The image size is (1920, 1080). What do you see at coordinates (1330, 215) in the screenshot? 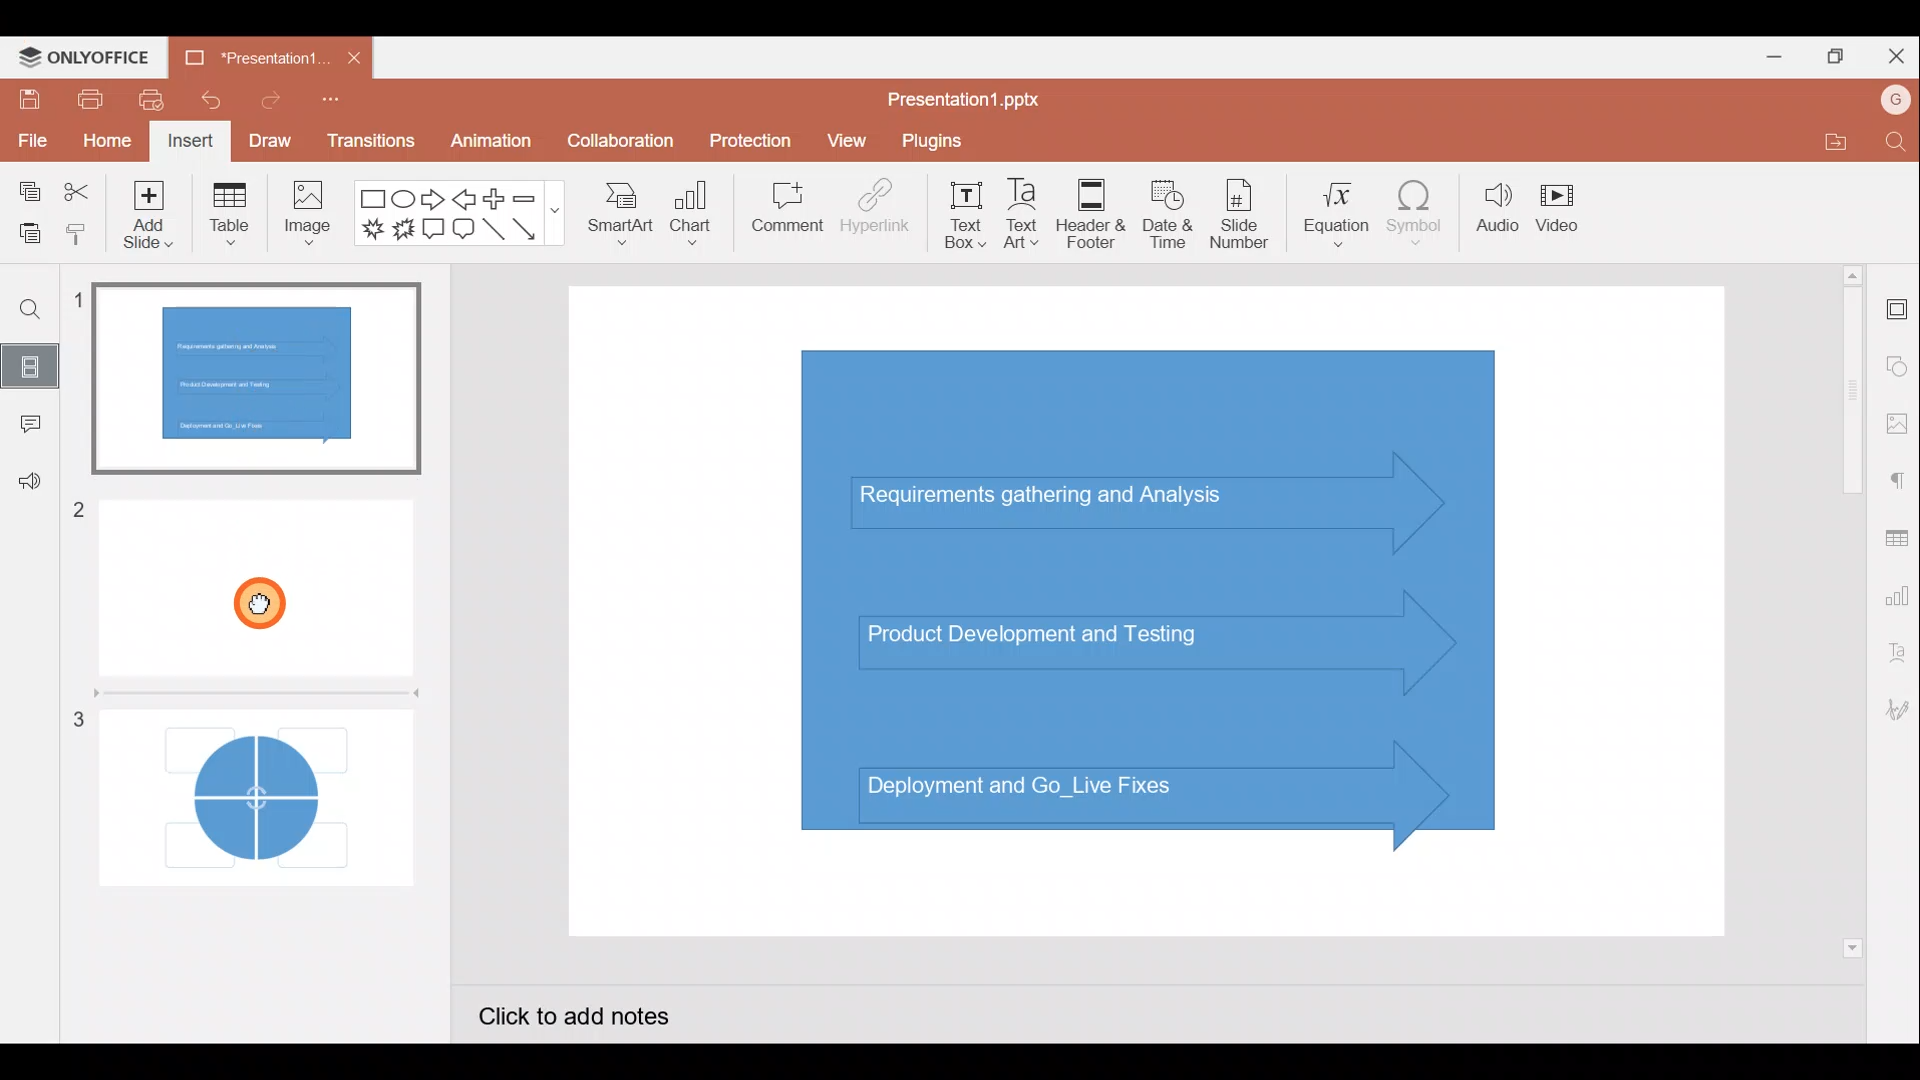
I see `Equation` at bounding box center [1330, 215].